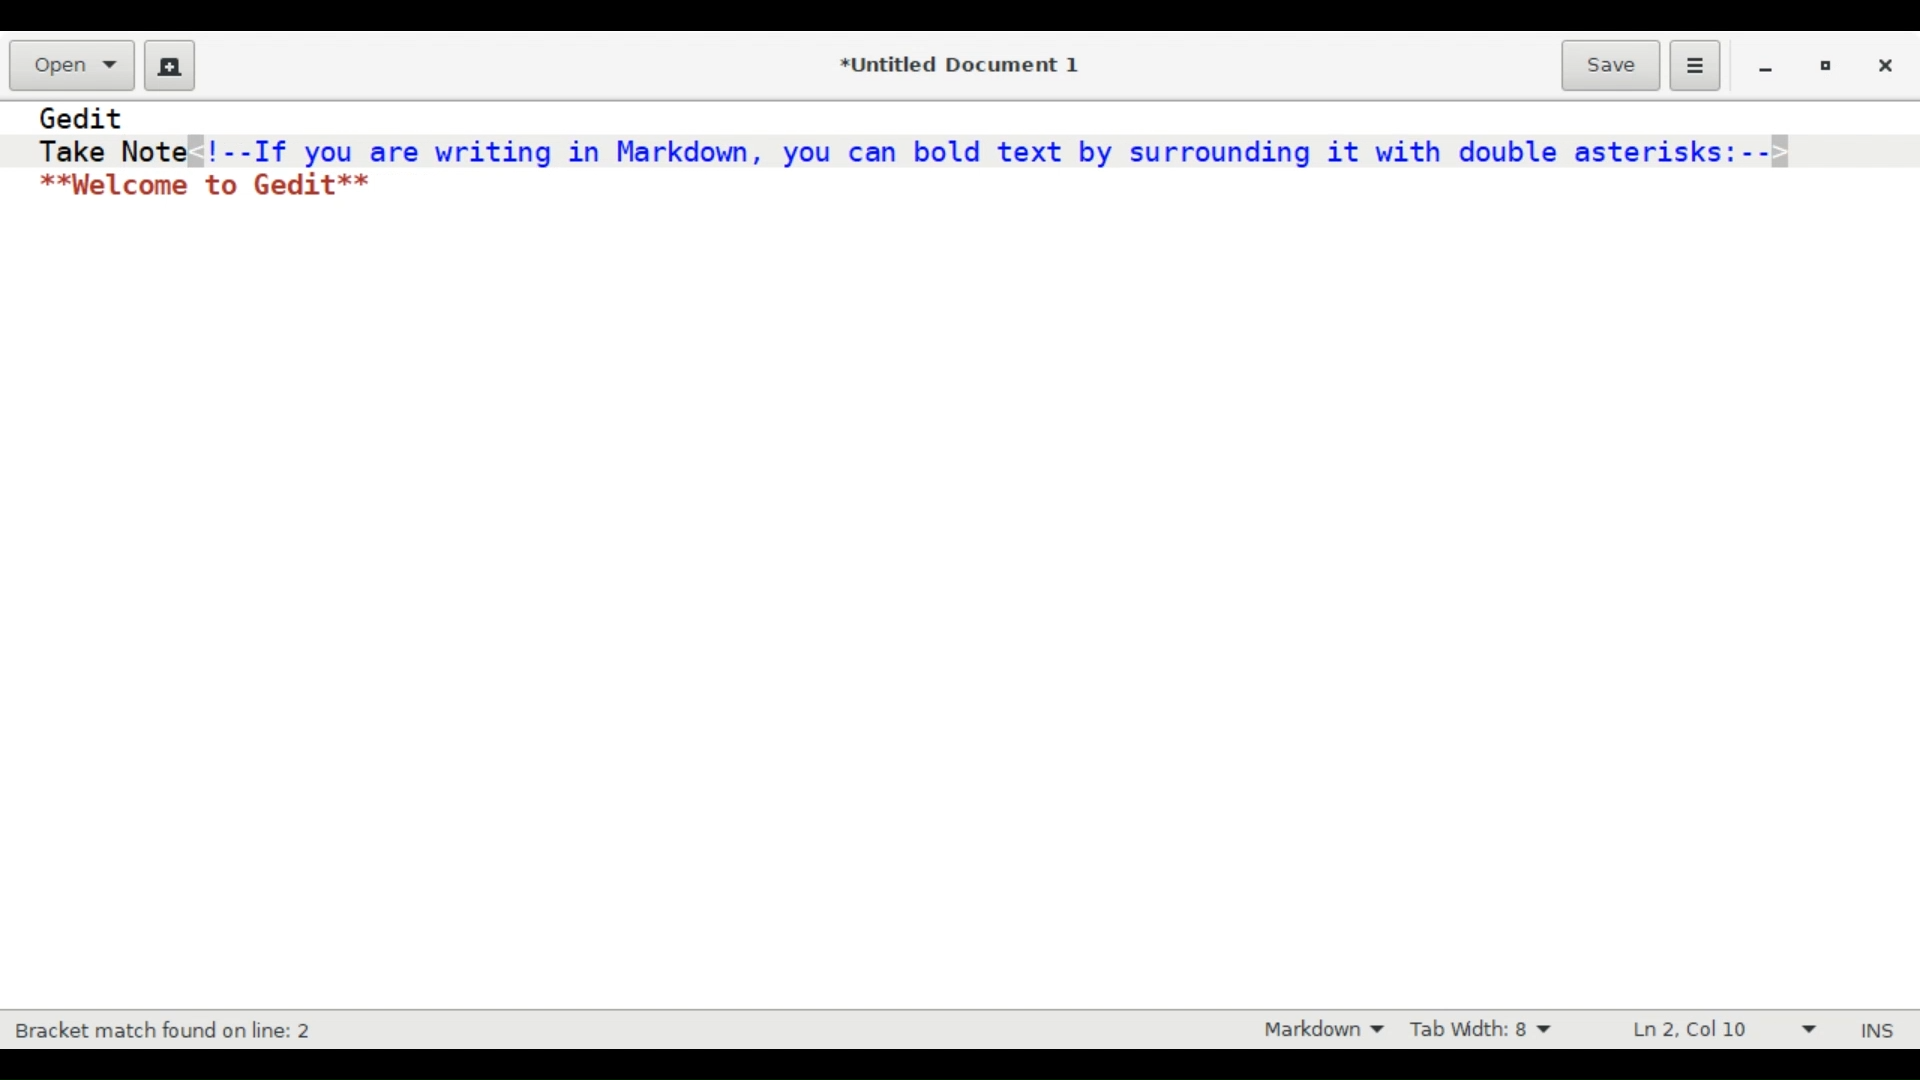 This screenshot has width=1920, height=1080. What do you see at coordinates (1887, 66) in the screenshot?
I see `Close` at bounding box center [1887, 66].